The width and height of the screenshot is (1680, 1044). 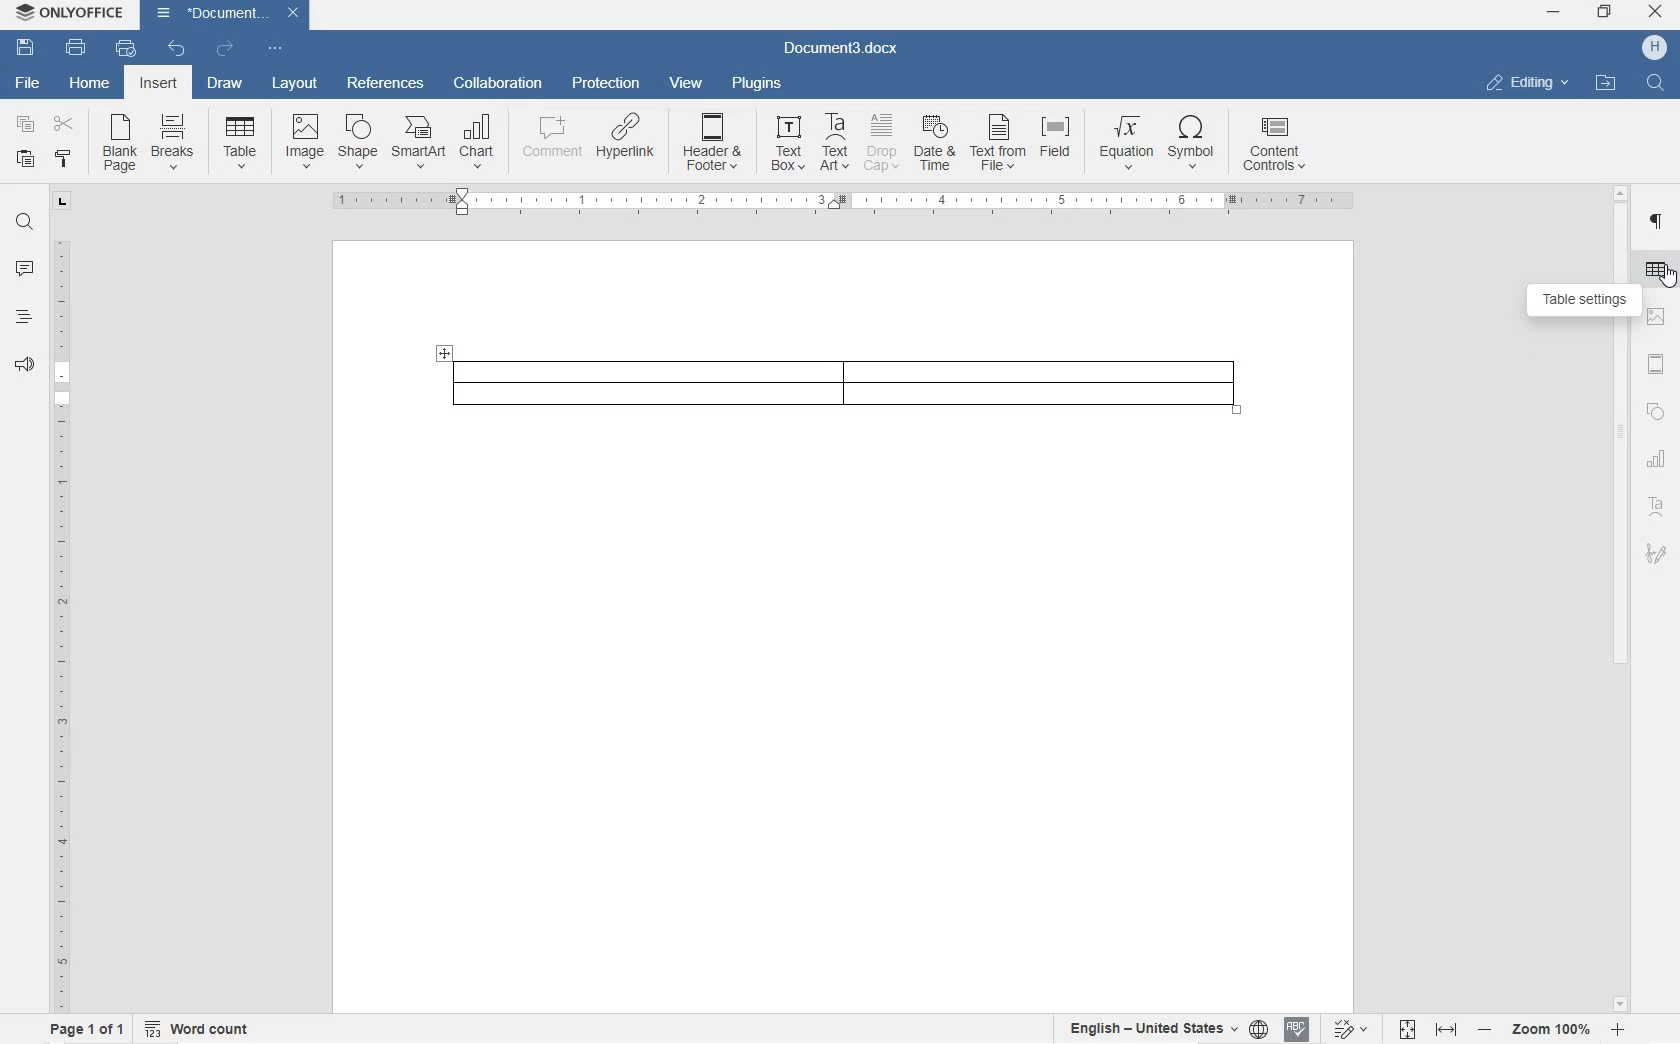 I want to click on INSERT, so click(x=161, y=86).